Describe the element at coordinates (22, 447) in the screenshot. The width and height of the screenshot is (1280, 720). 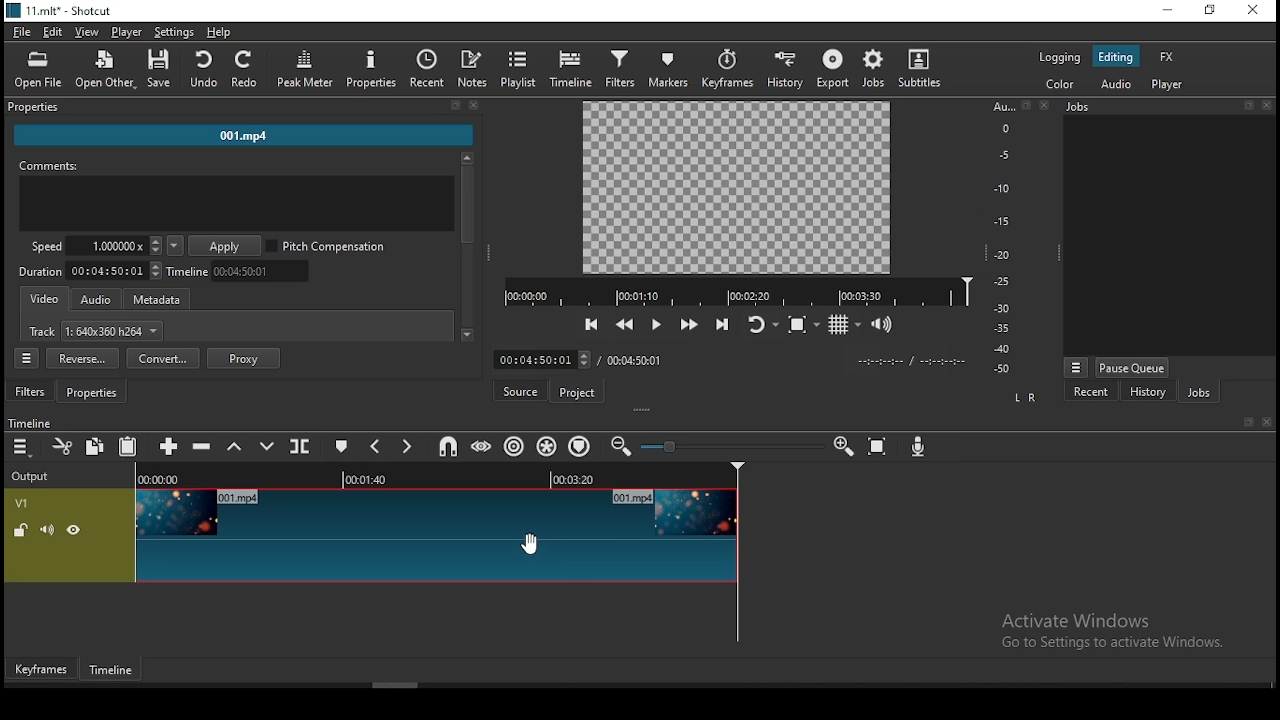
I see `timeline menu` at that location.